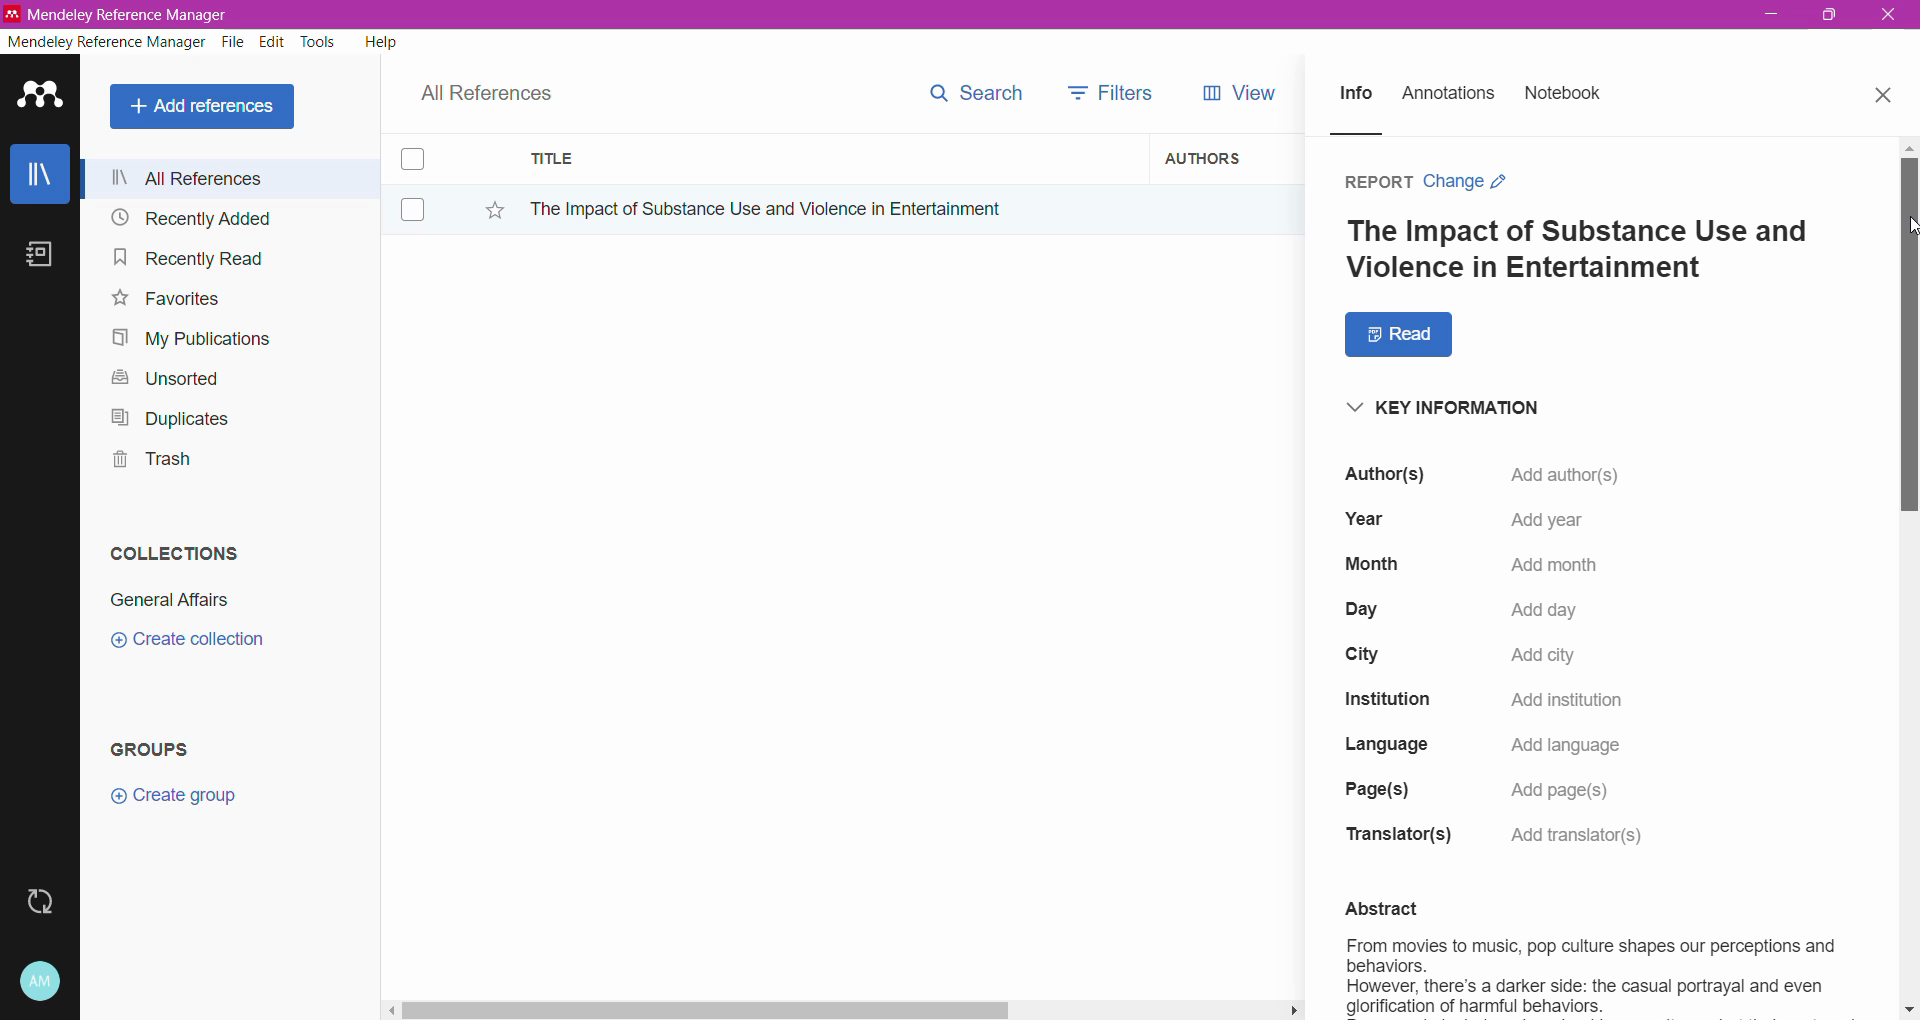  Describe the element at coordinates (119, 14) in the screenshot. I see `Application Name` at that location.